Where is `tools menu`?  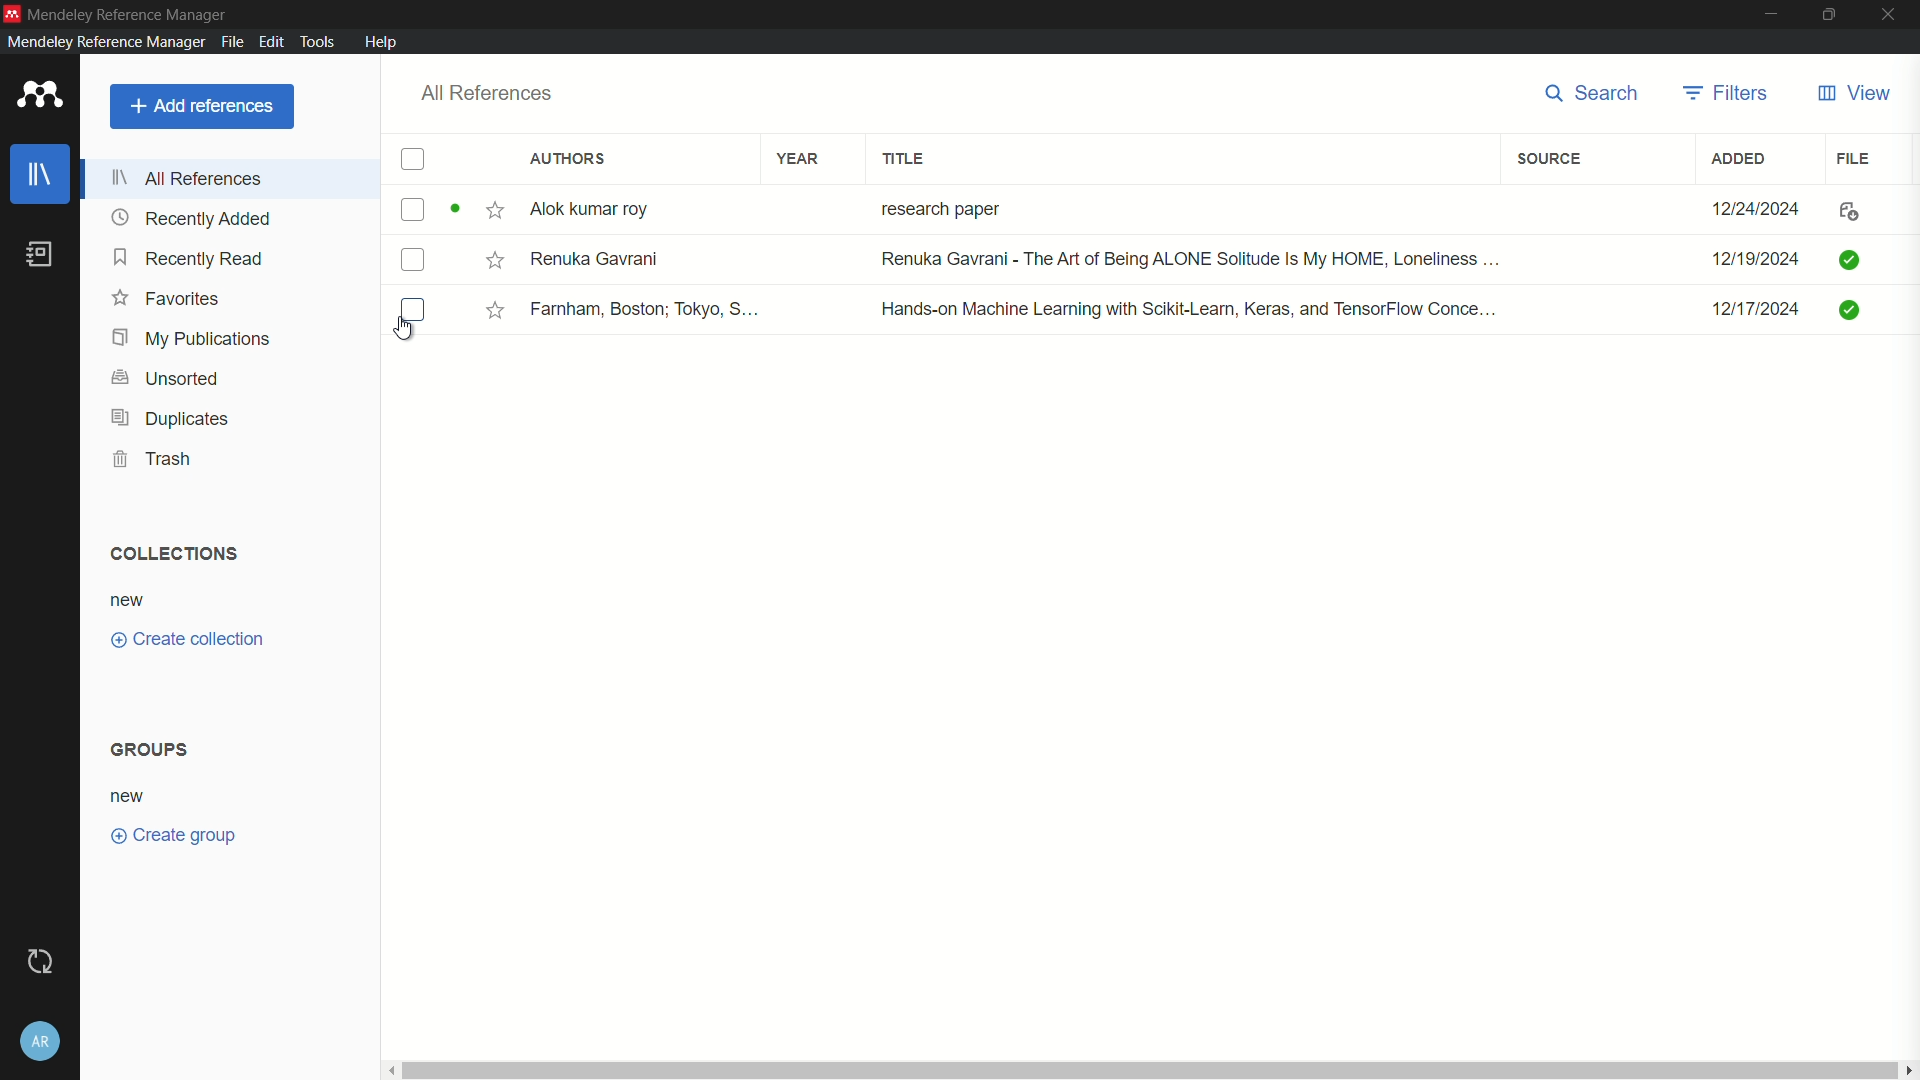 tools menu is located at coordinates (322, 41).